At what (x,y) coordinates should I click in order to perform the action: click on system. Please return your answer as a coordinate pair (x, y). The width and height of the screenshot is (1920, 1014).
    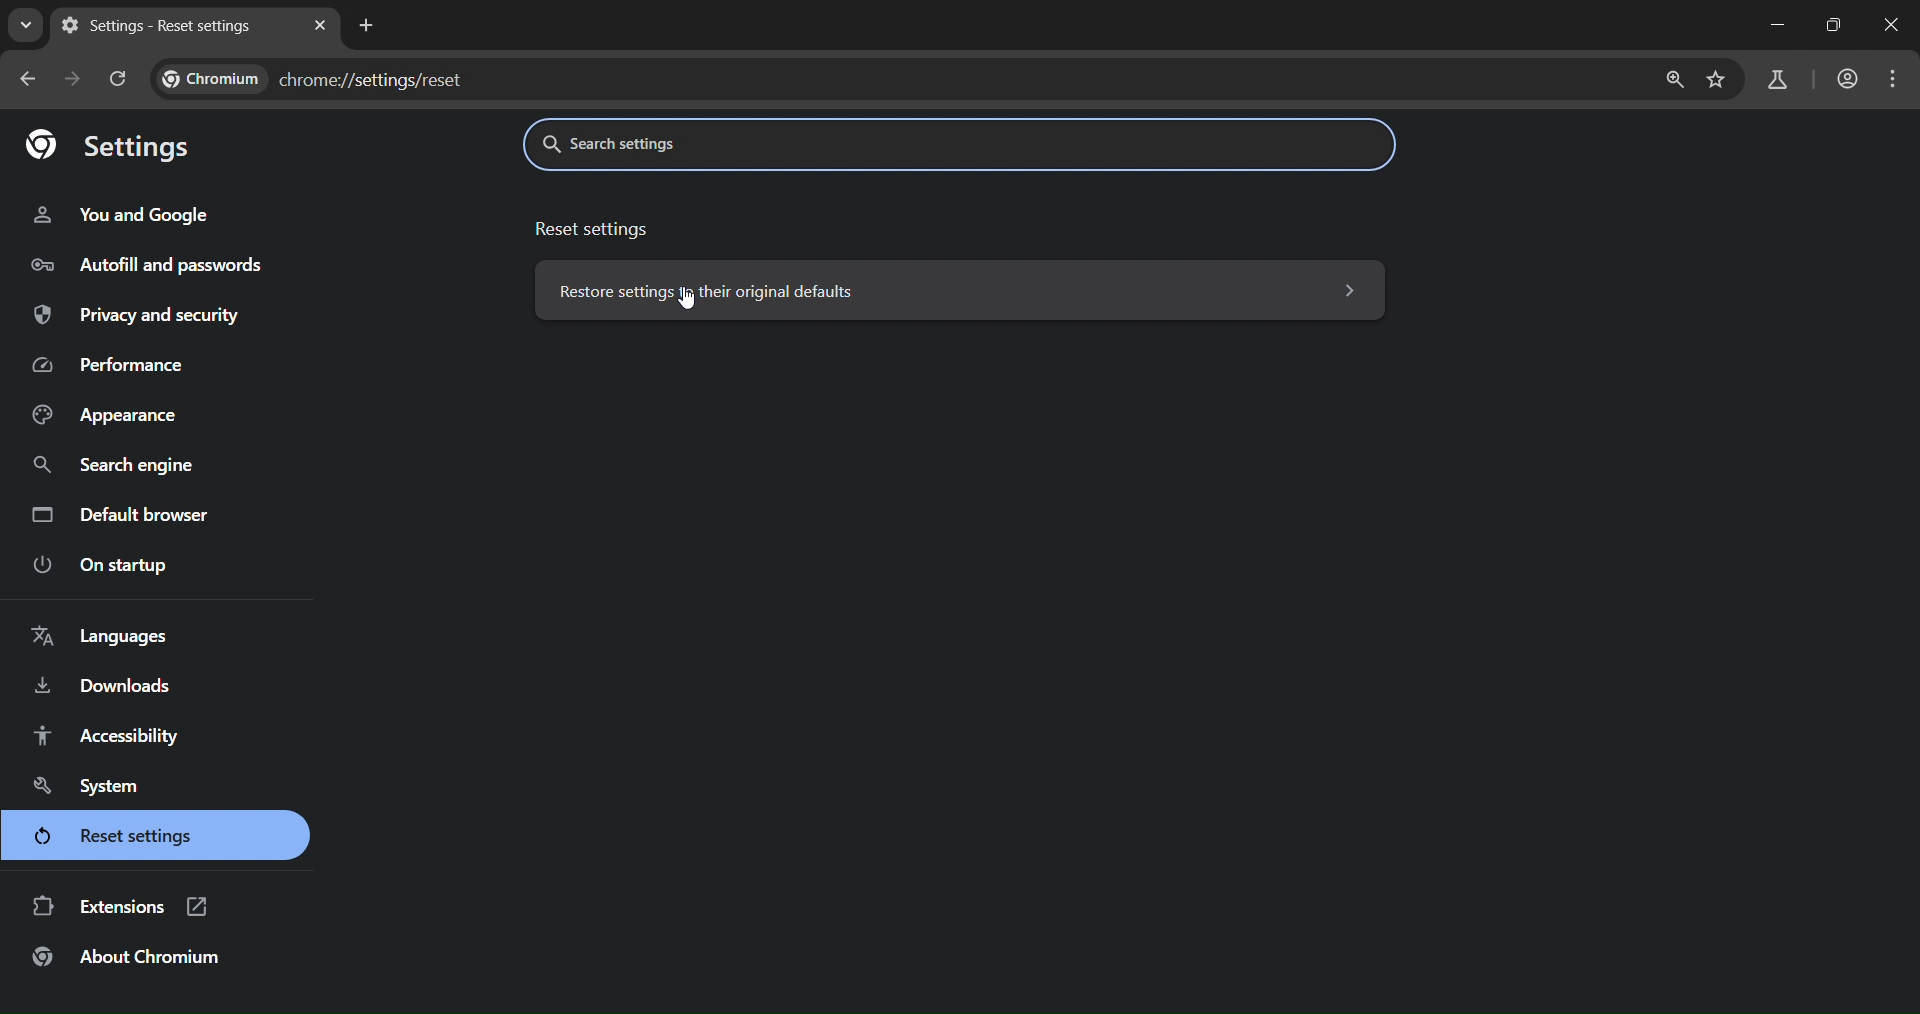
    Looking at the image, I should click on (92, 785).